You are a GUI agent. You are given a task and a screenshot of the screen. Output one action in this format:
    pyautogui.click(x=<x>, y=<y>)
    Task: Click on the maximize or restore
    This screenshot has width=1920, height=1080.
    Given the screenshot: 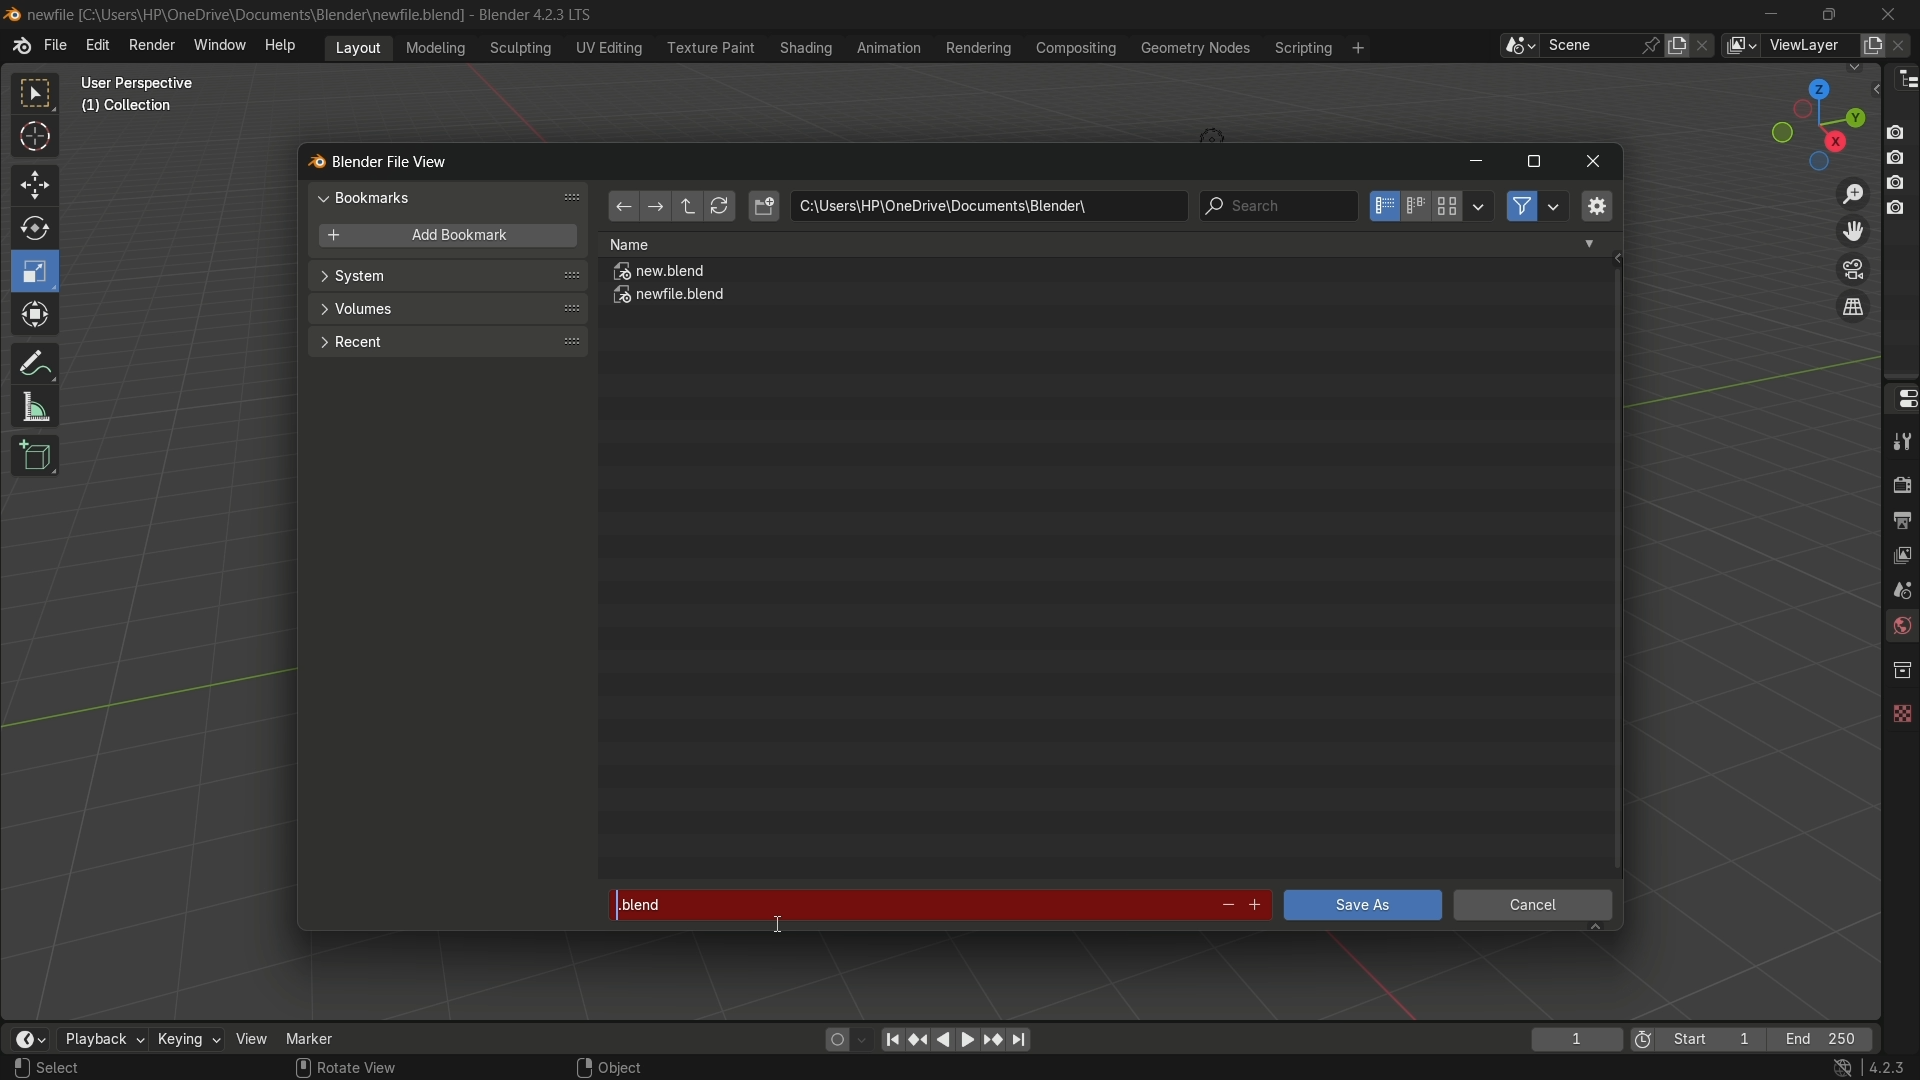 What is the action you would take?
    pyautogui.click(x=1533, y=162)
    